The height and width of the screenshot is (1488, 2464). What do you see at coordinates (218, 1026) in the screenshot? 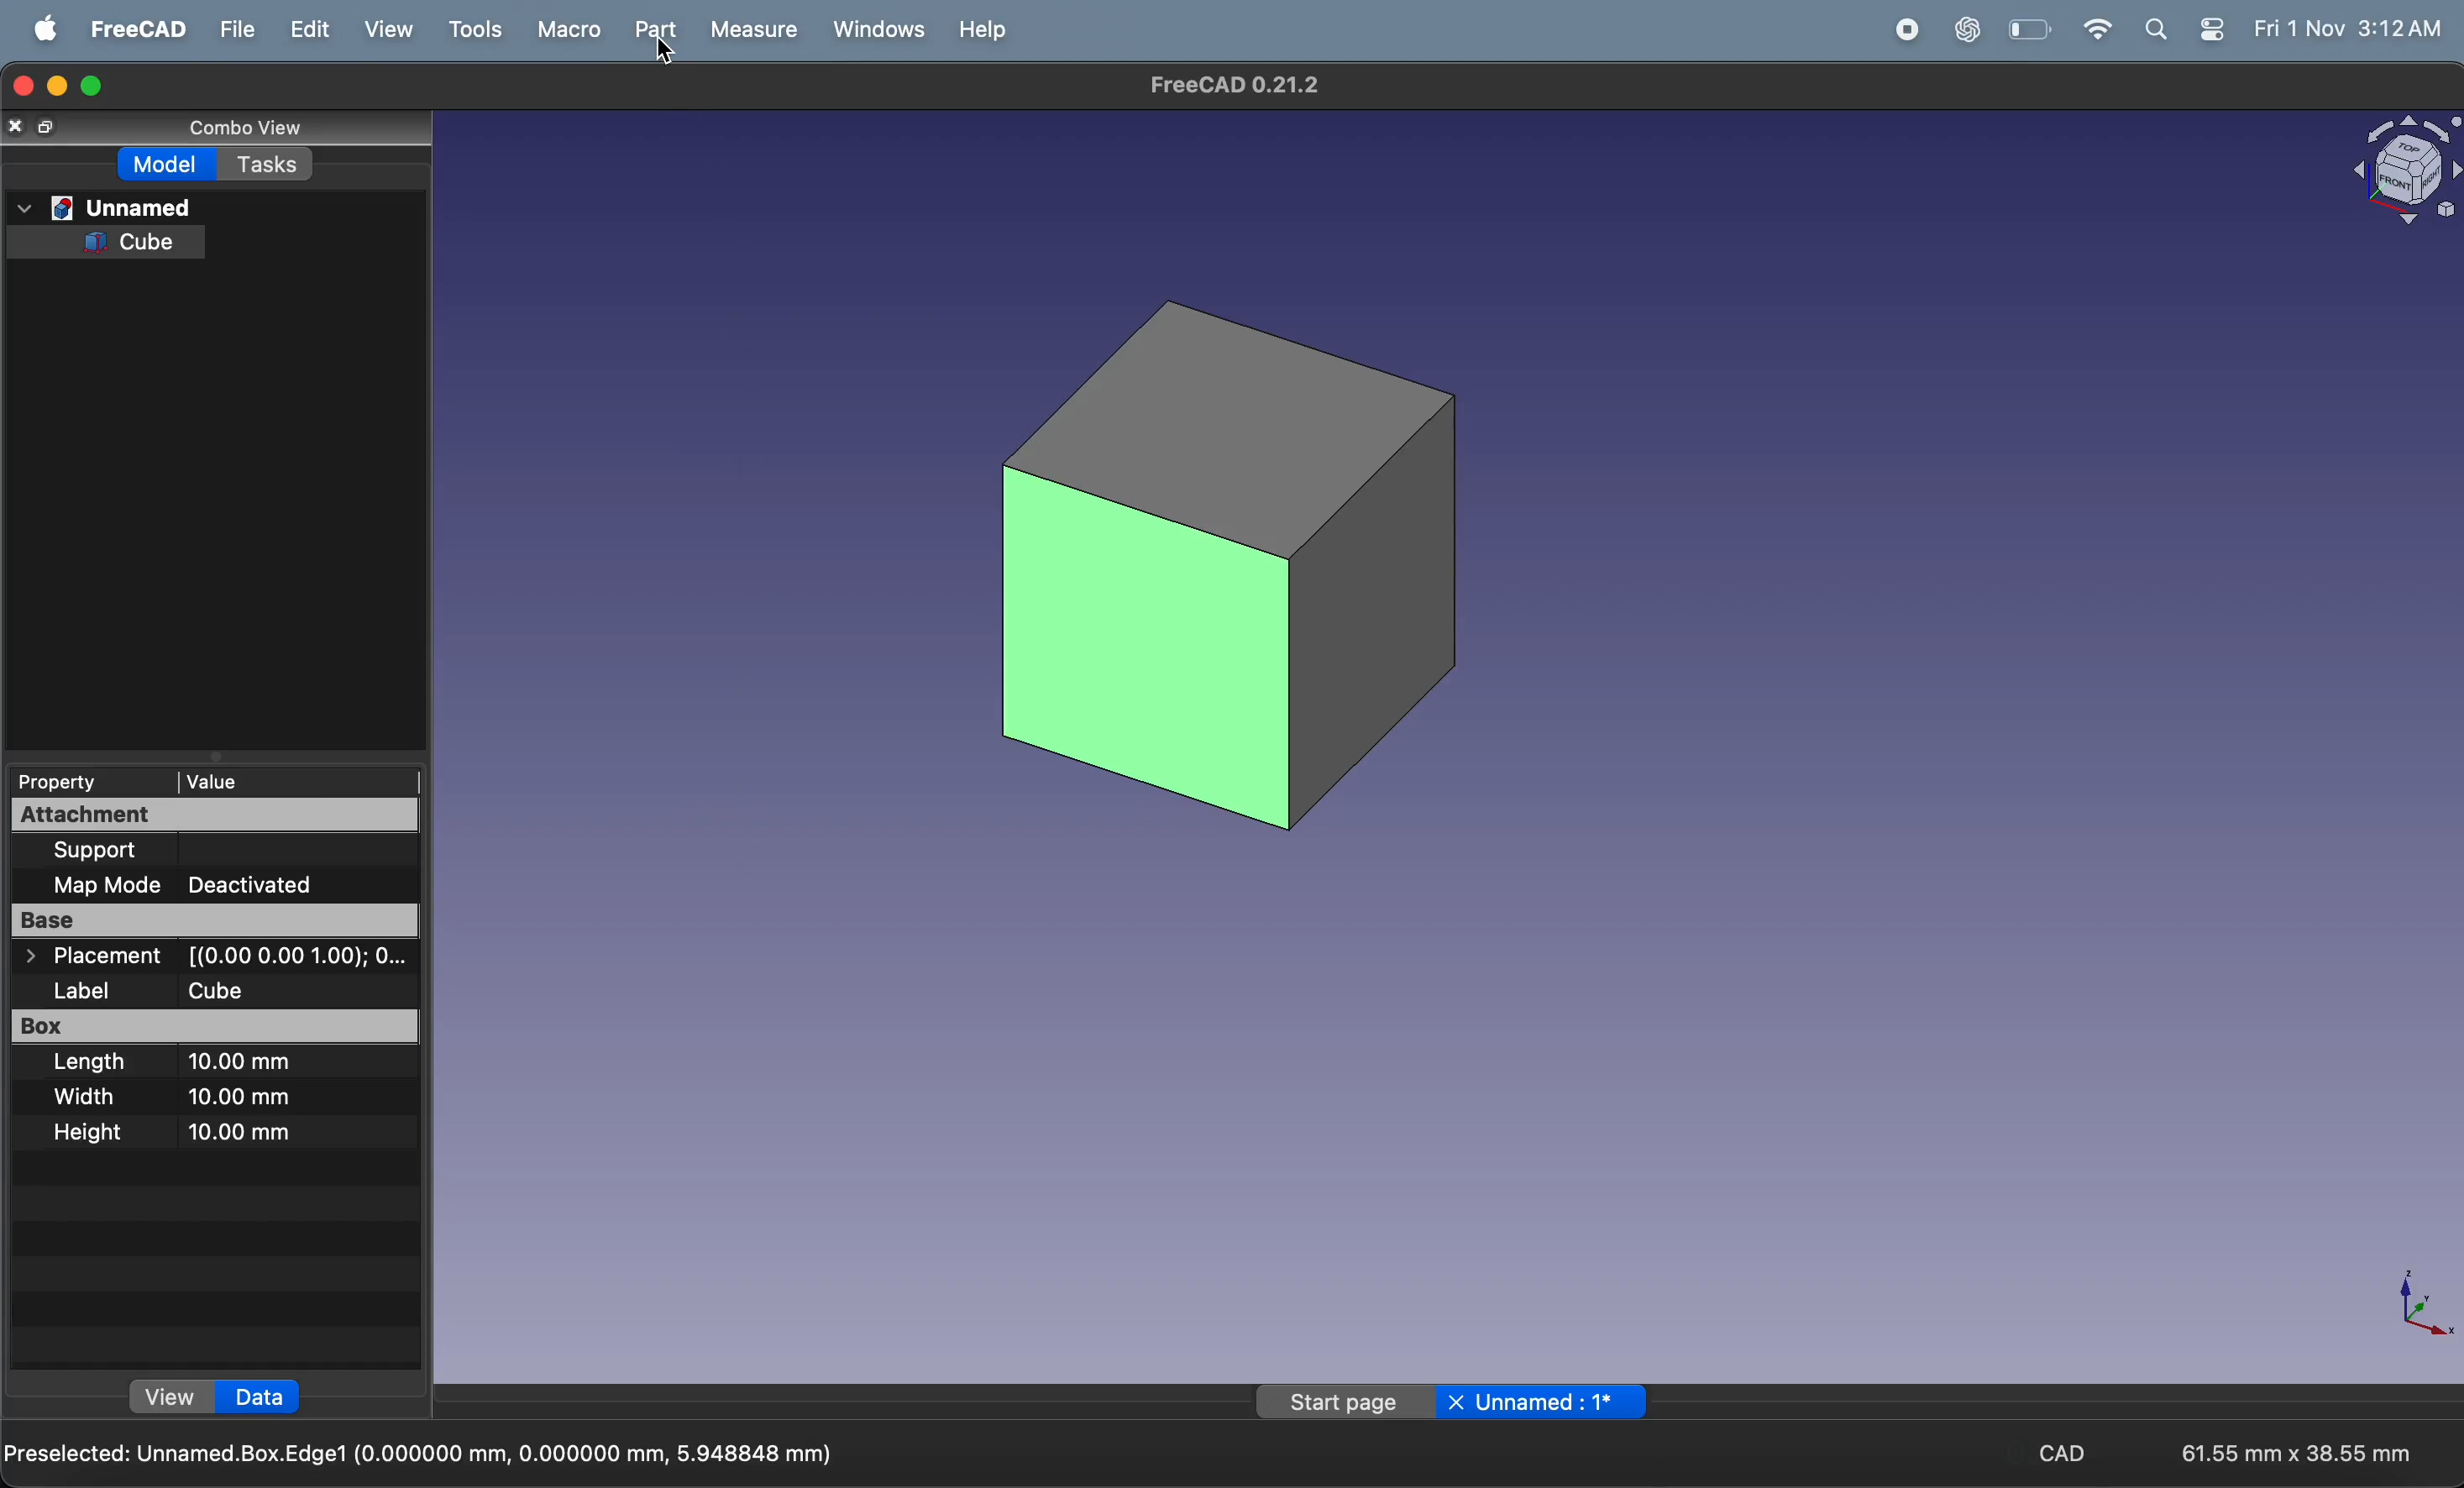
I see `Box` at bounding box center [218, 1026].